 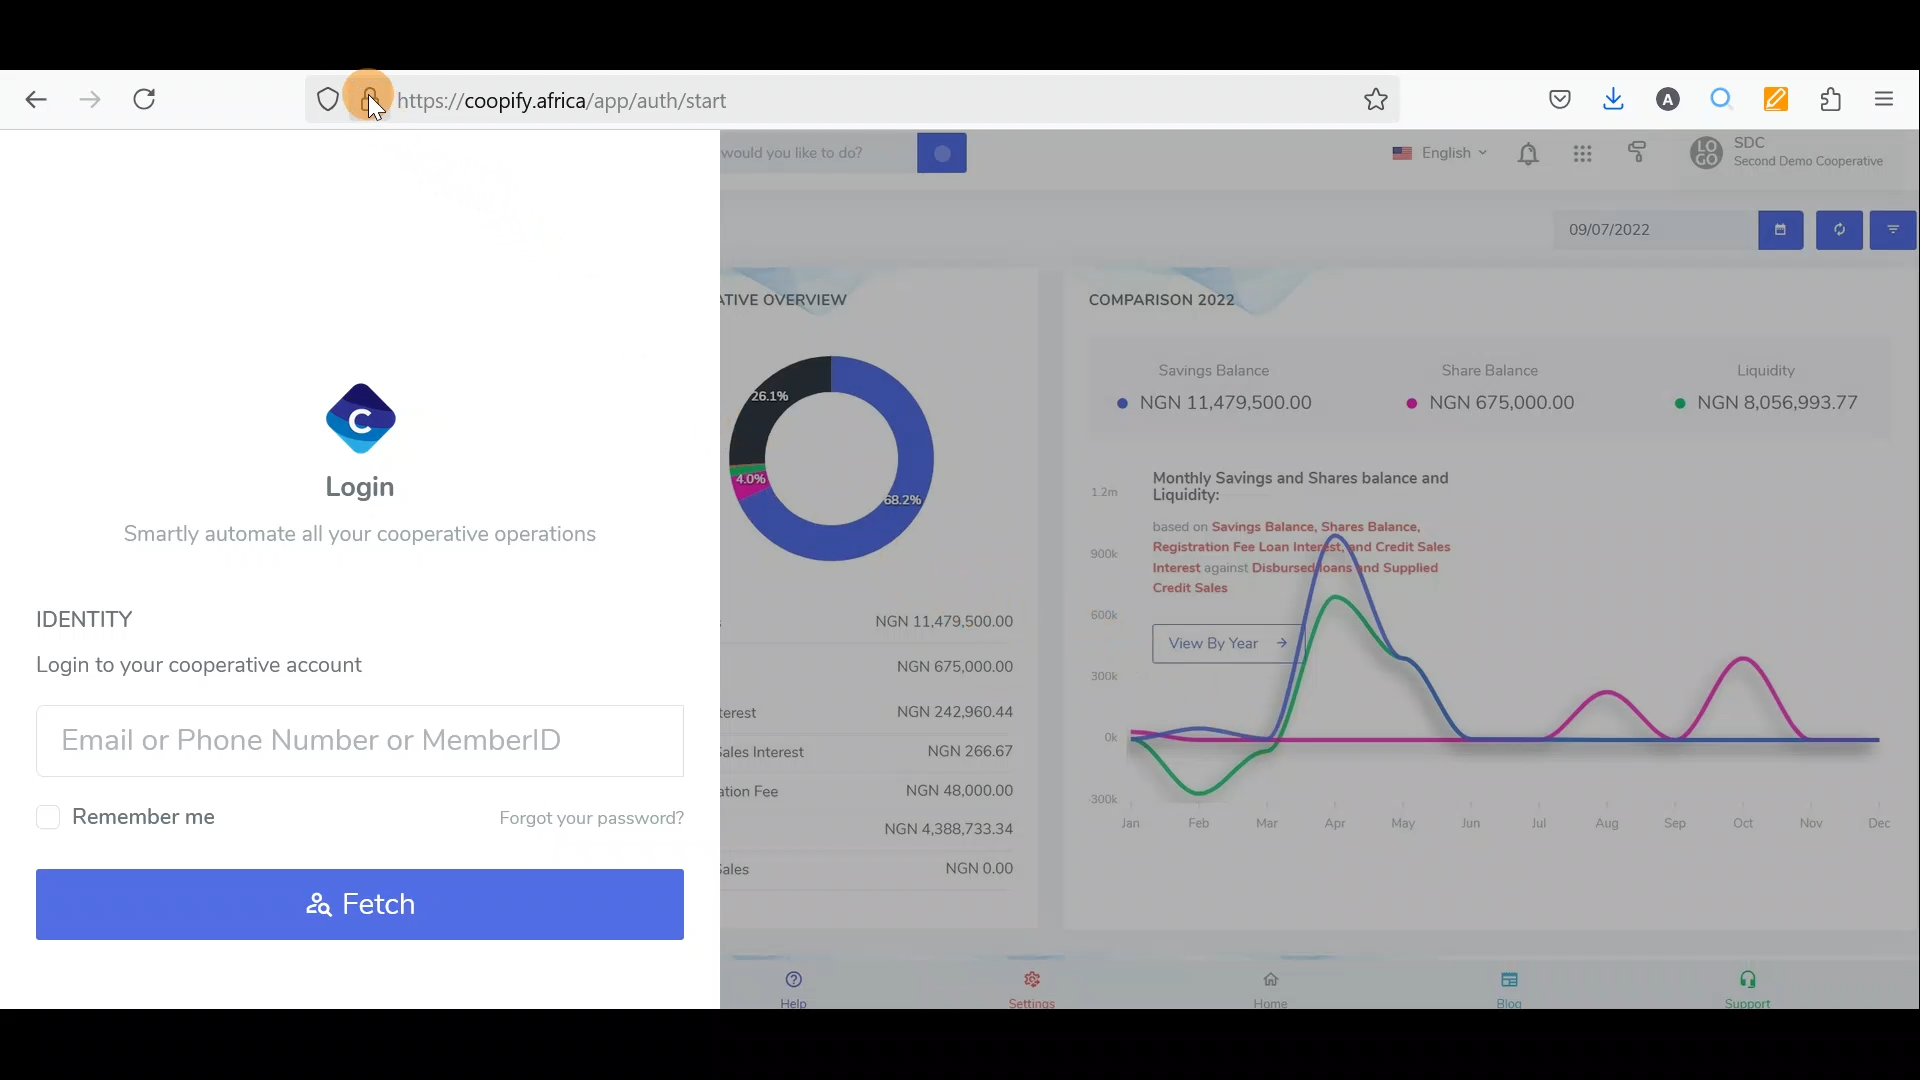 I want to click on Go back one page, so click(x=30, y=100).